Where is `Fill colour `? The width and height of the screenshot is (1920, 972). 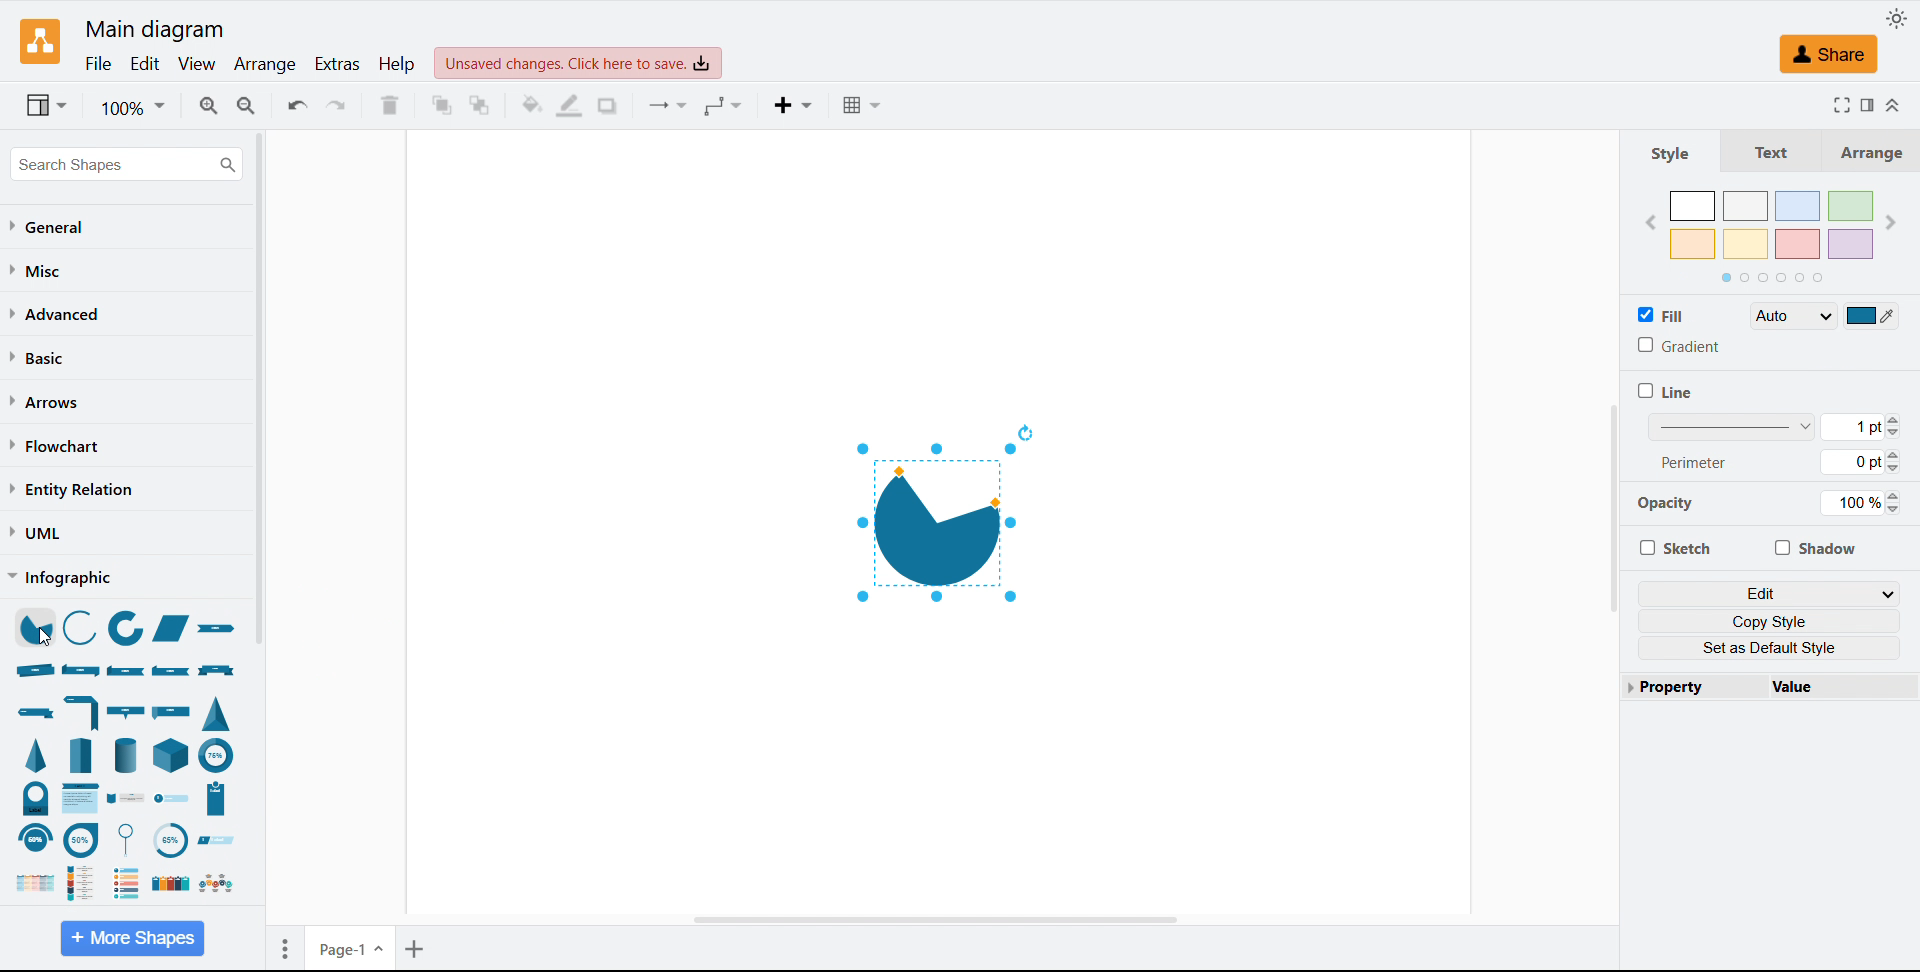
Fill colour  is located at coordinates (531, 104).